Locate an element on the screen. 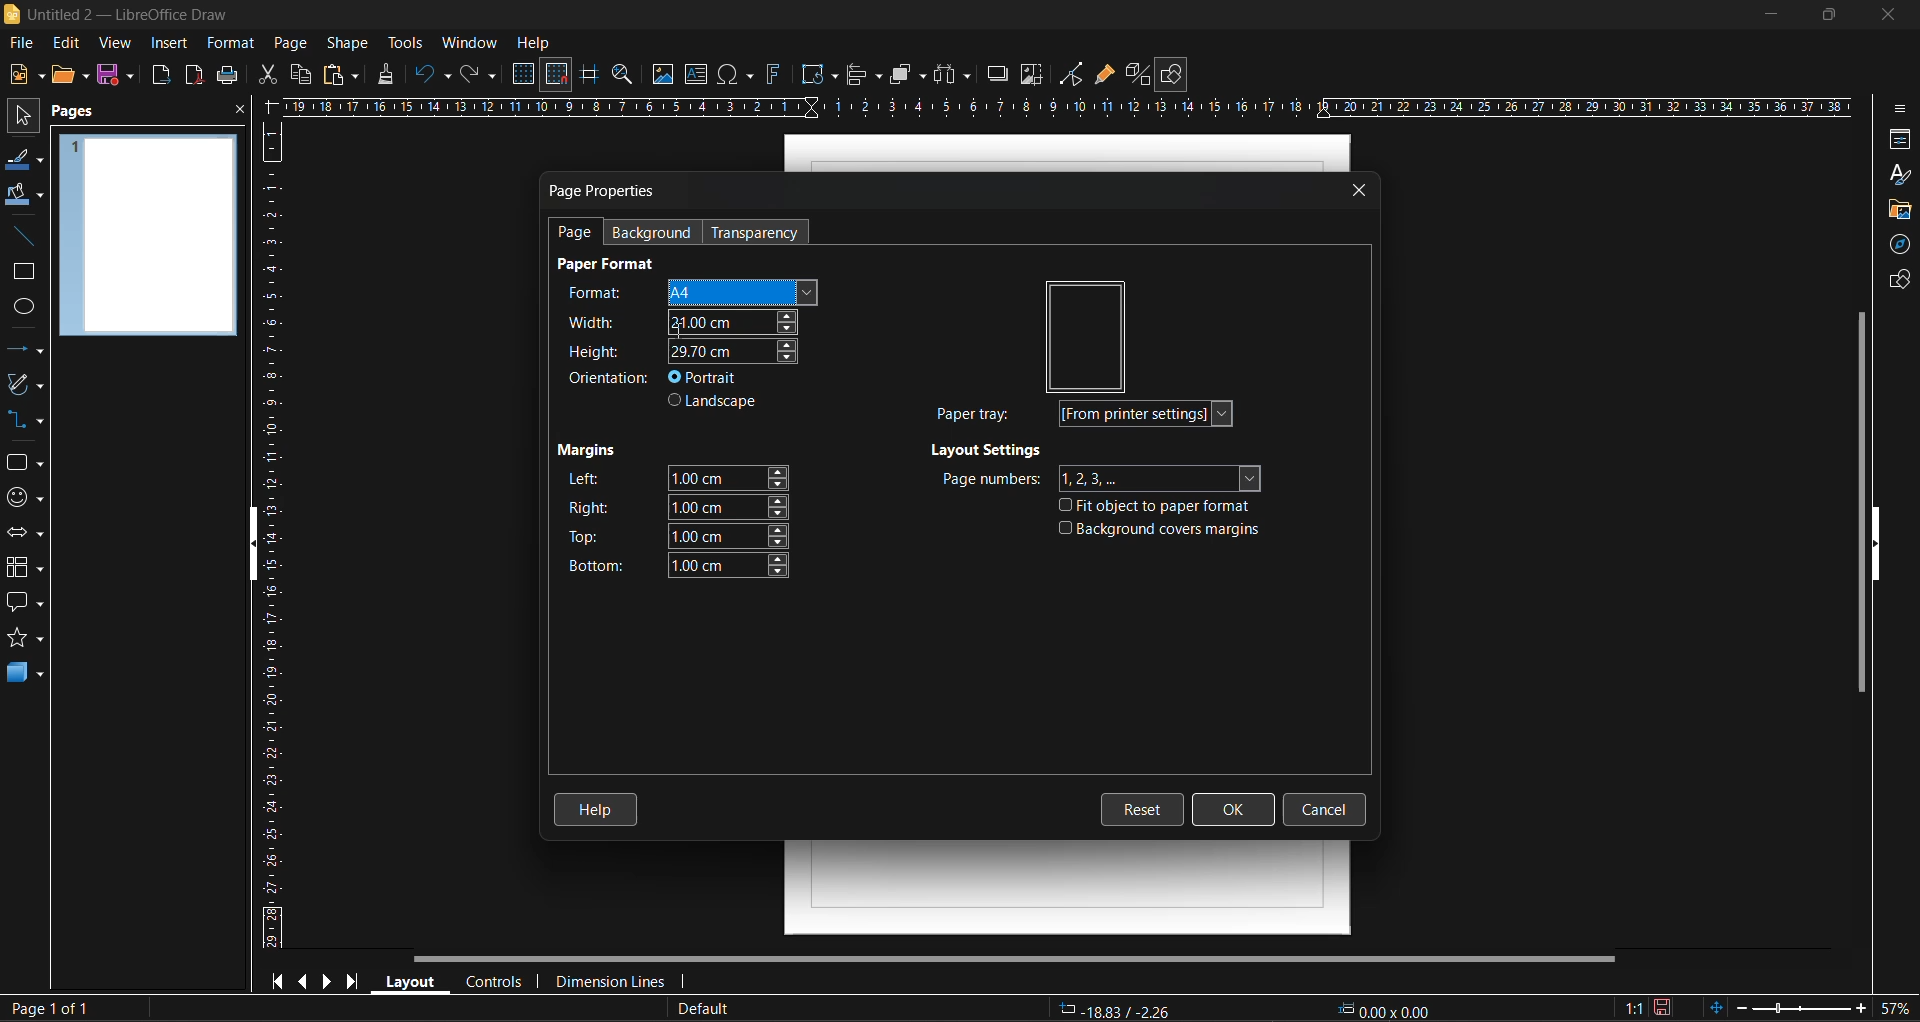  page is located at coordinates (294, 42).